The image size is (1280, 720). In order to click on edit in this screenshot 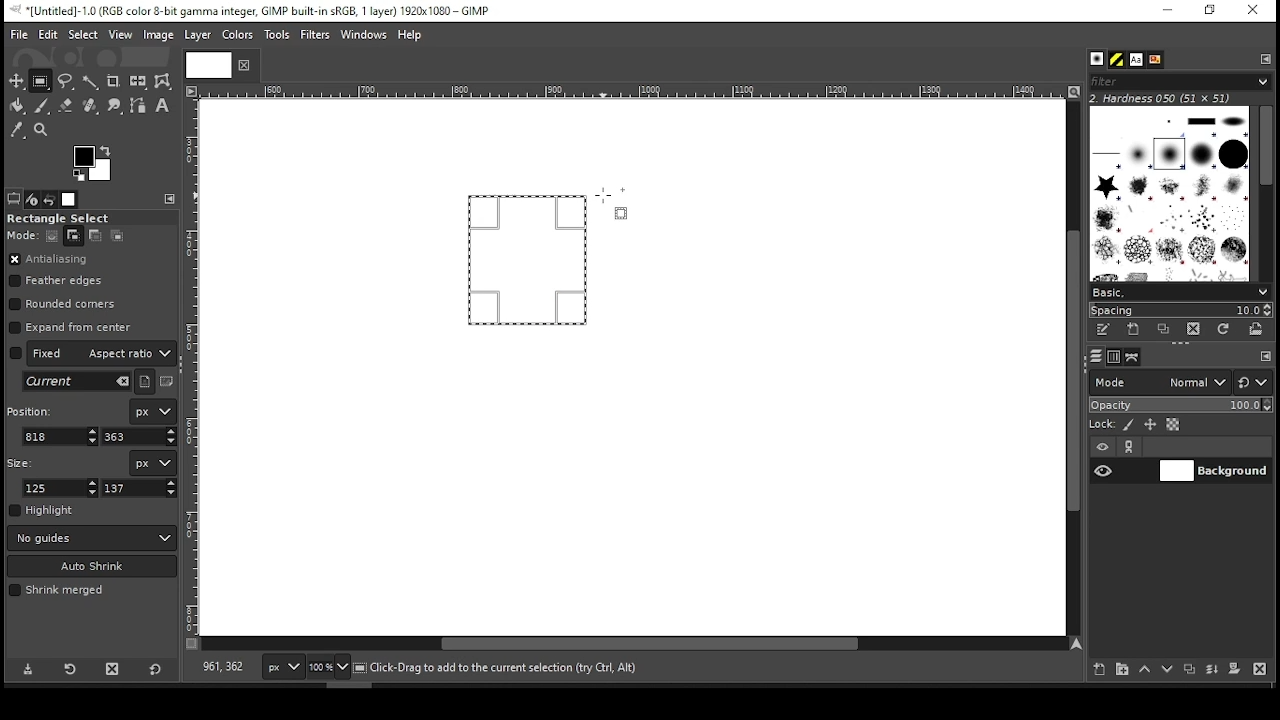, I will do `click(48, 34)`.